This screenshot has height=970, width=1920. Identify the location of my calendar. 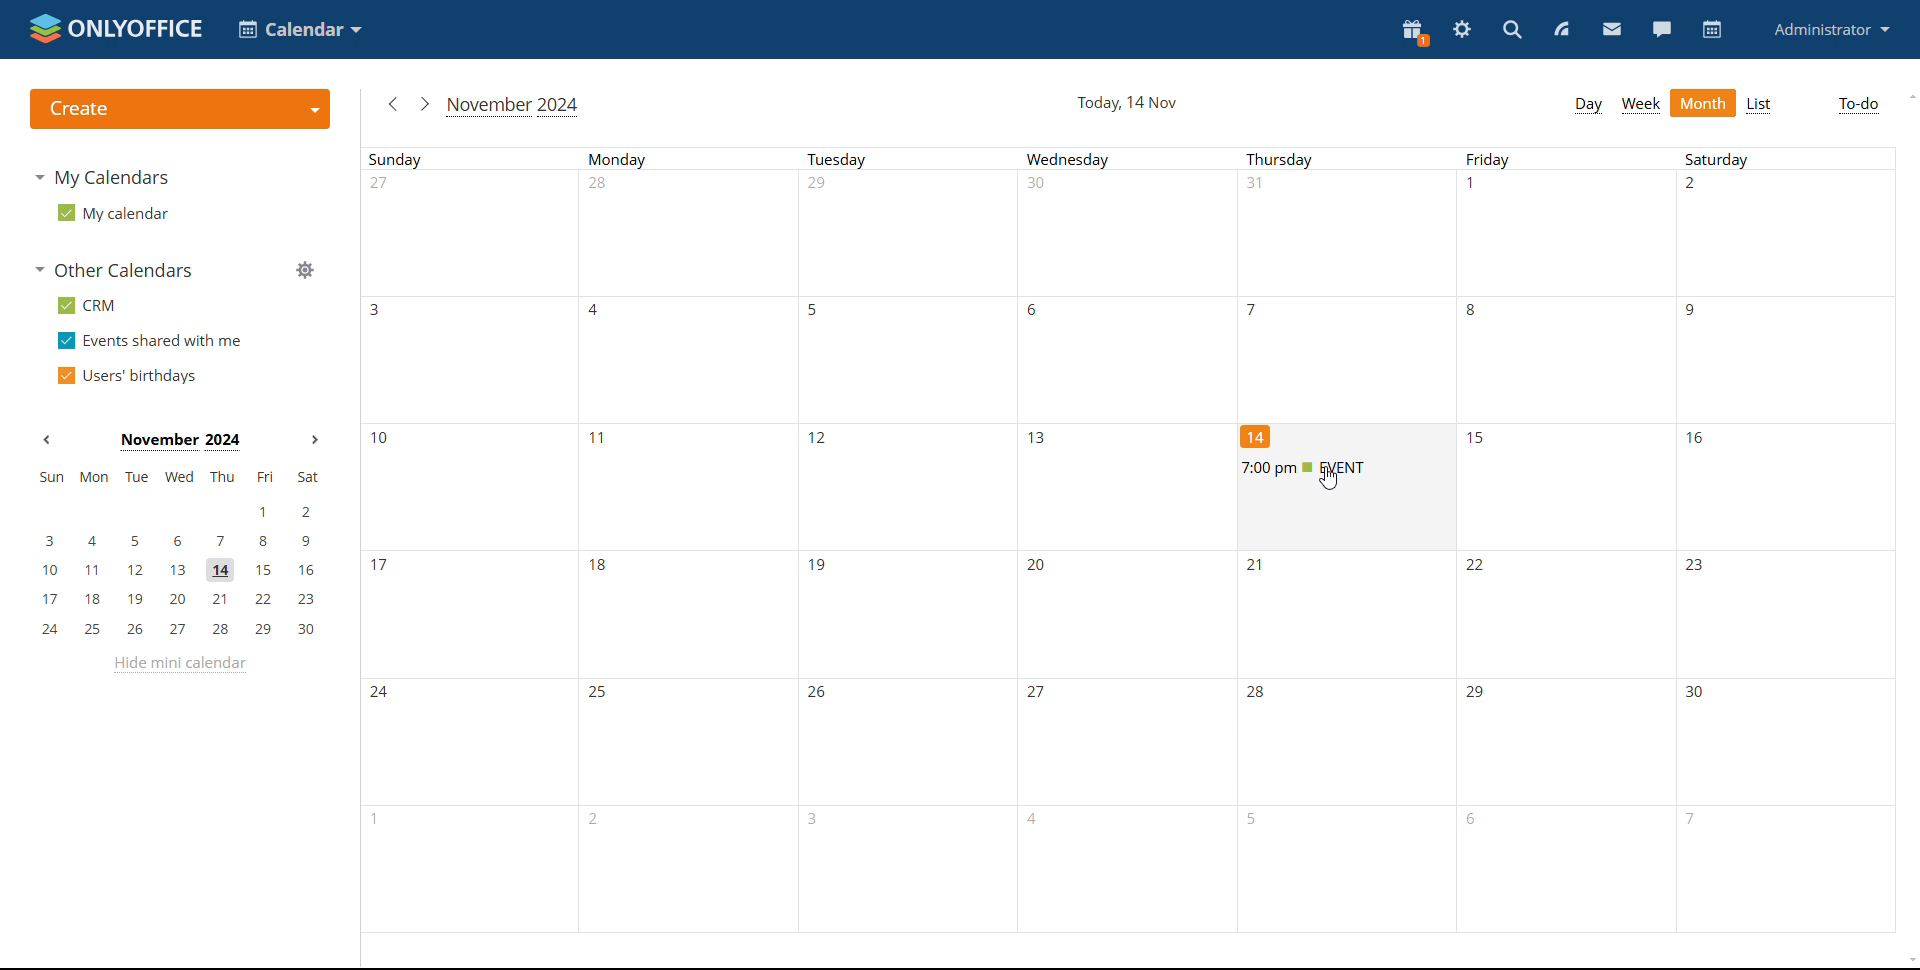
(111, 213).